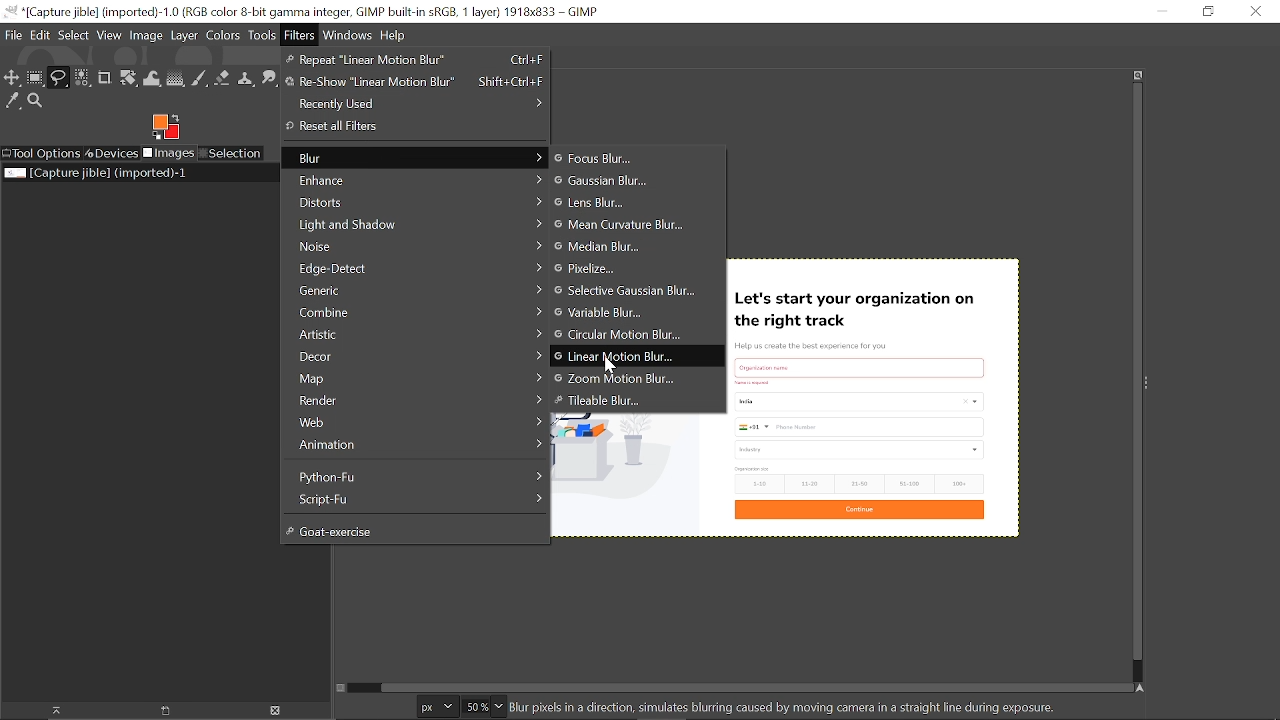 The width and height of the screenshot is (1280, 720). I want to click on Select by color, so click(82, 79).